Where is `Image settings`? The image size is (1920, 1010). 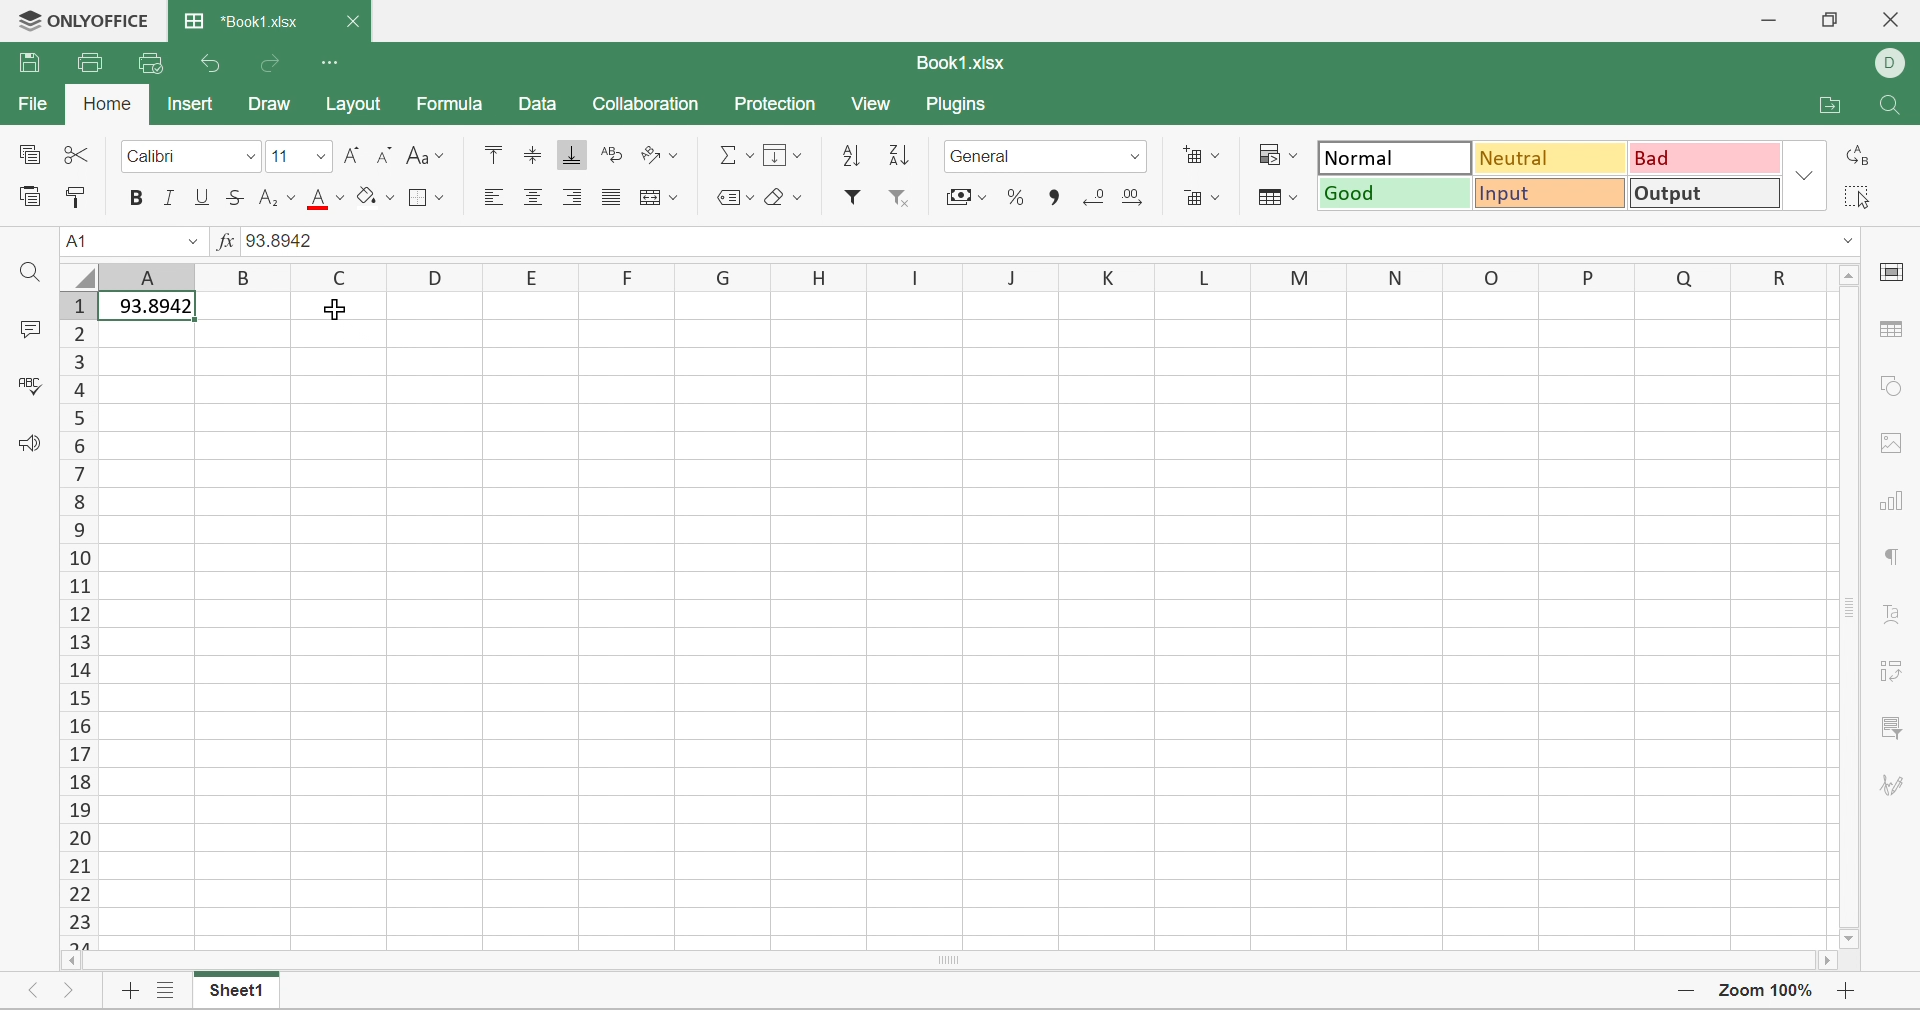 Image settings is located at coordinates (1888, 442).